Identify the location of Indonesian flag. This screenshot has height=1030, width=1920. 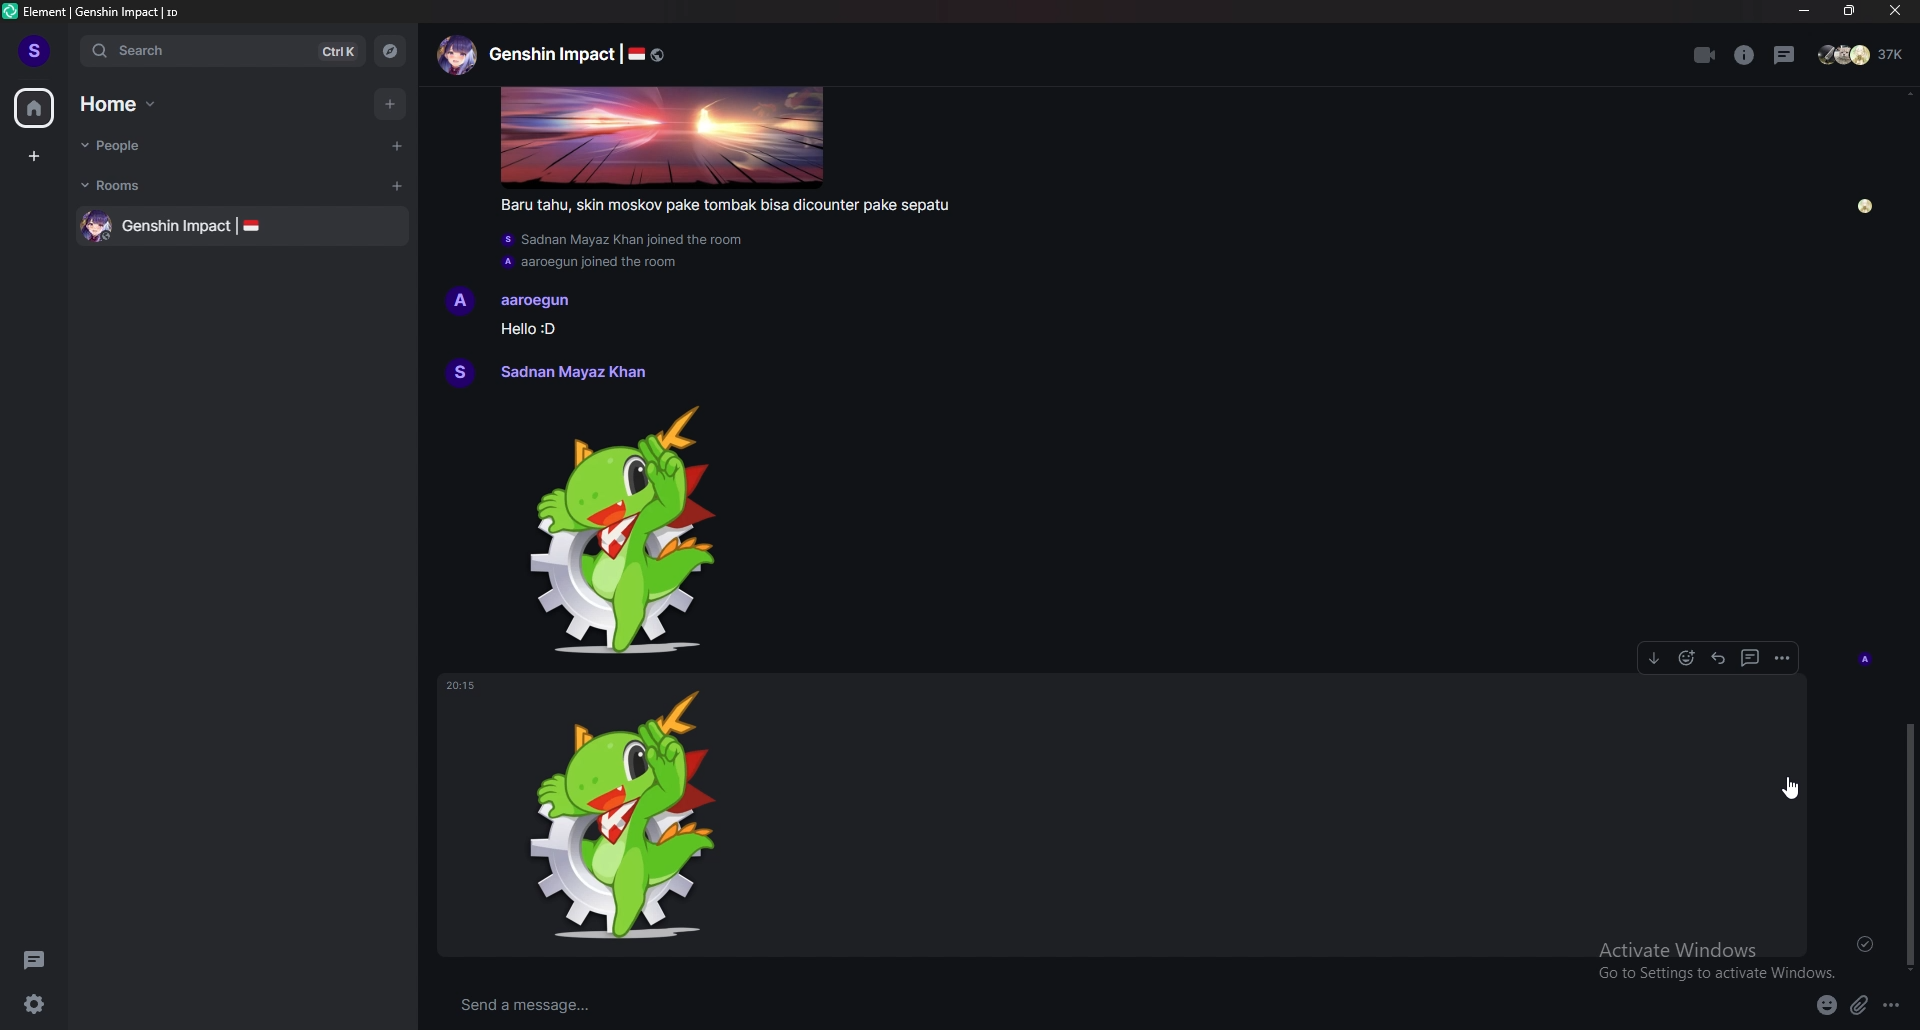
(251, 225).